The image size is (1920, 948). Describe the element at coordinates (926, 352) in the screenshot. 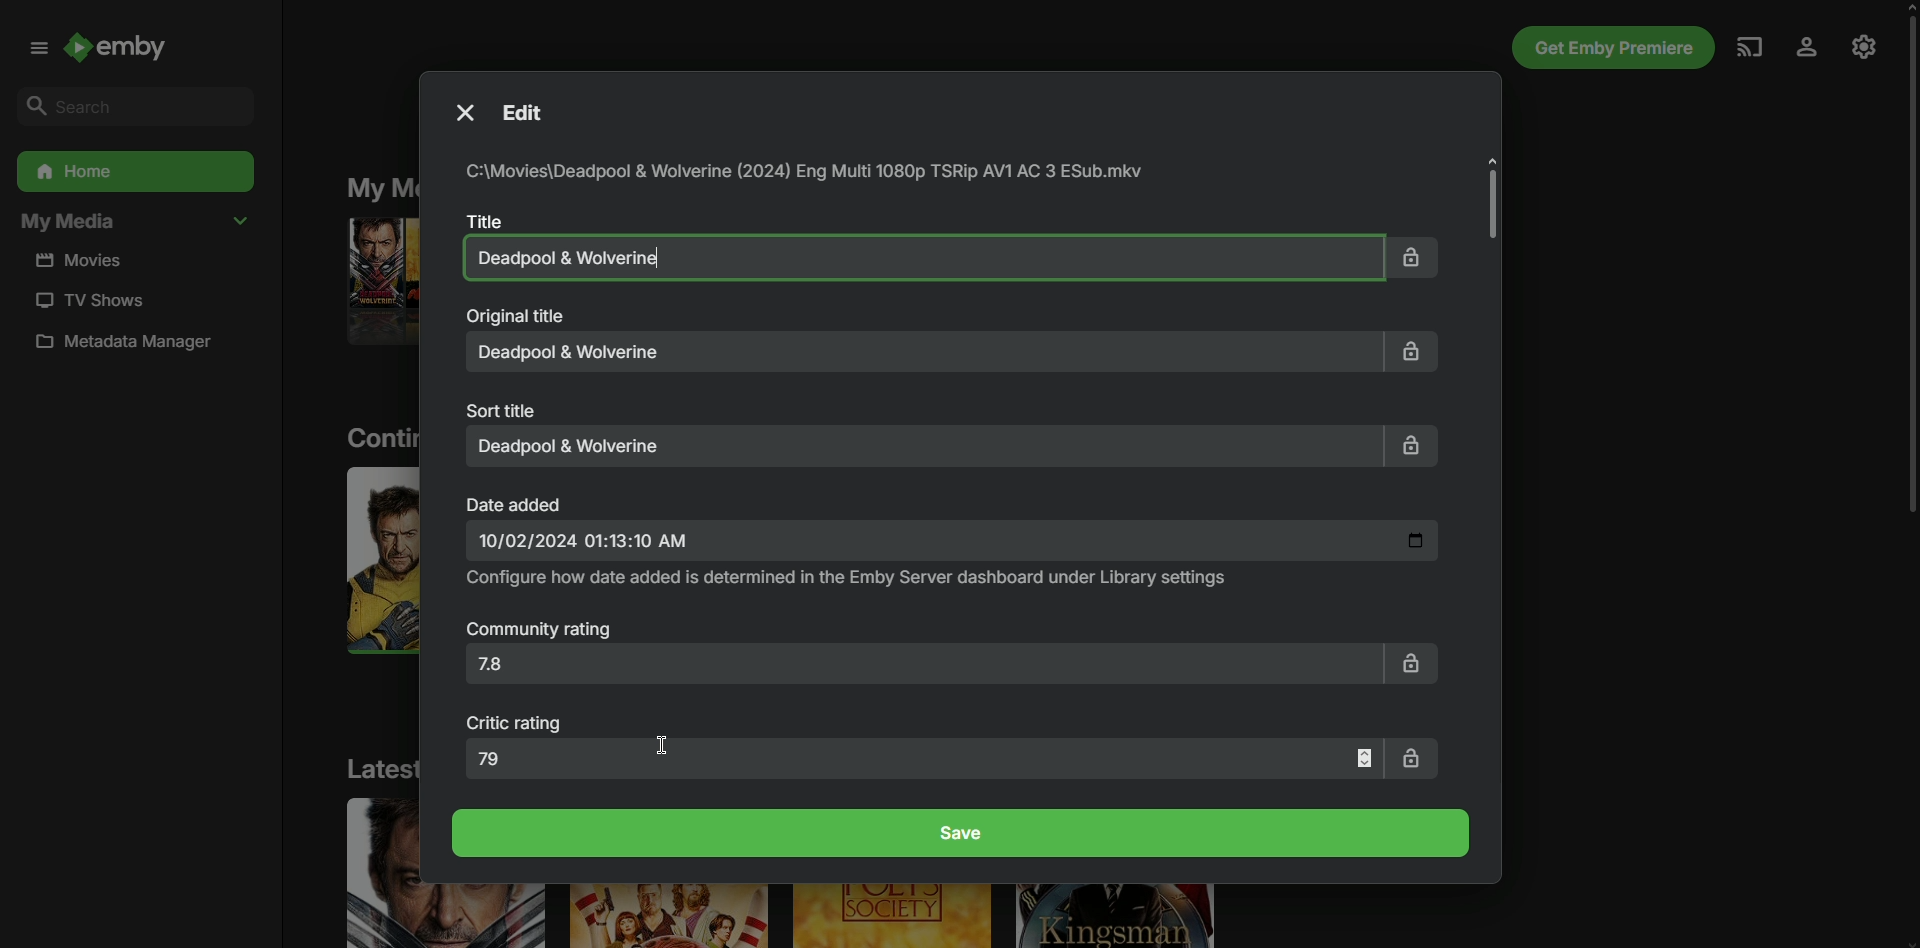

I see `Deadpool and Wolverine` at that location.